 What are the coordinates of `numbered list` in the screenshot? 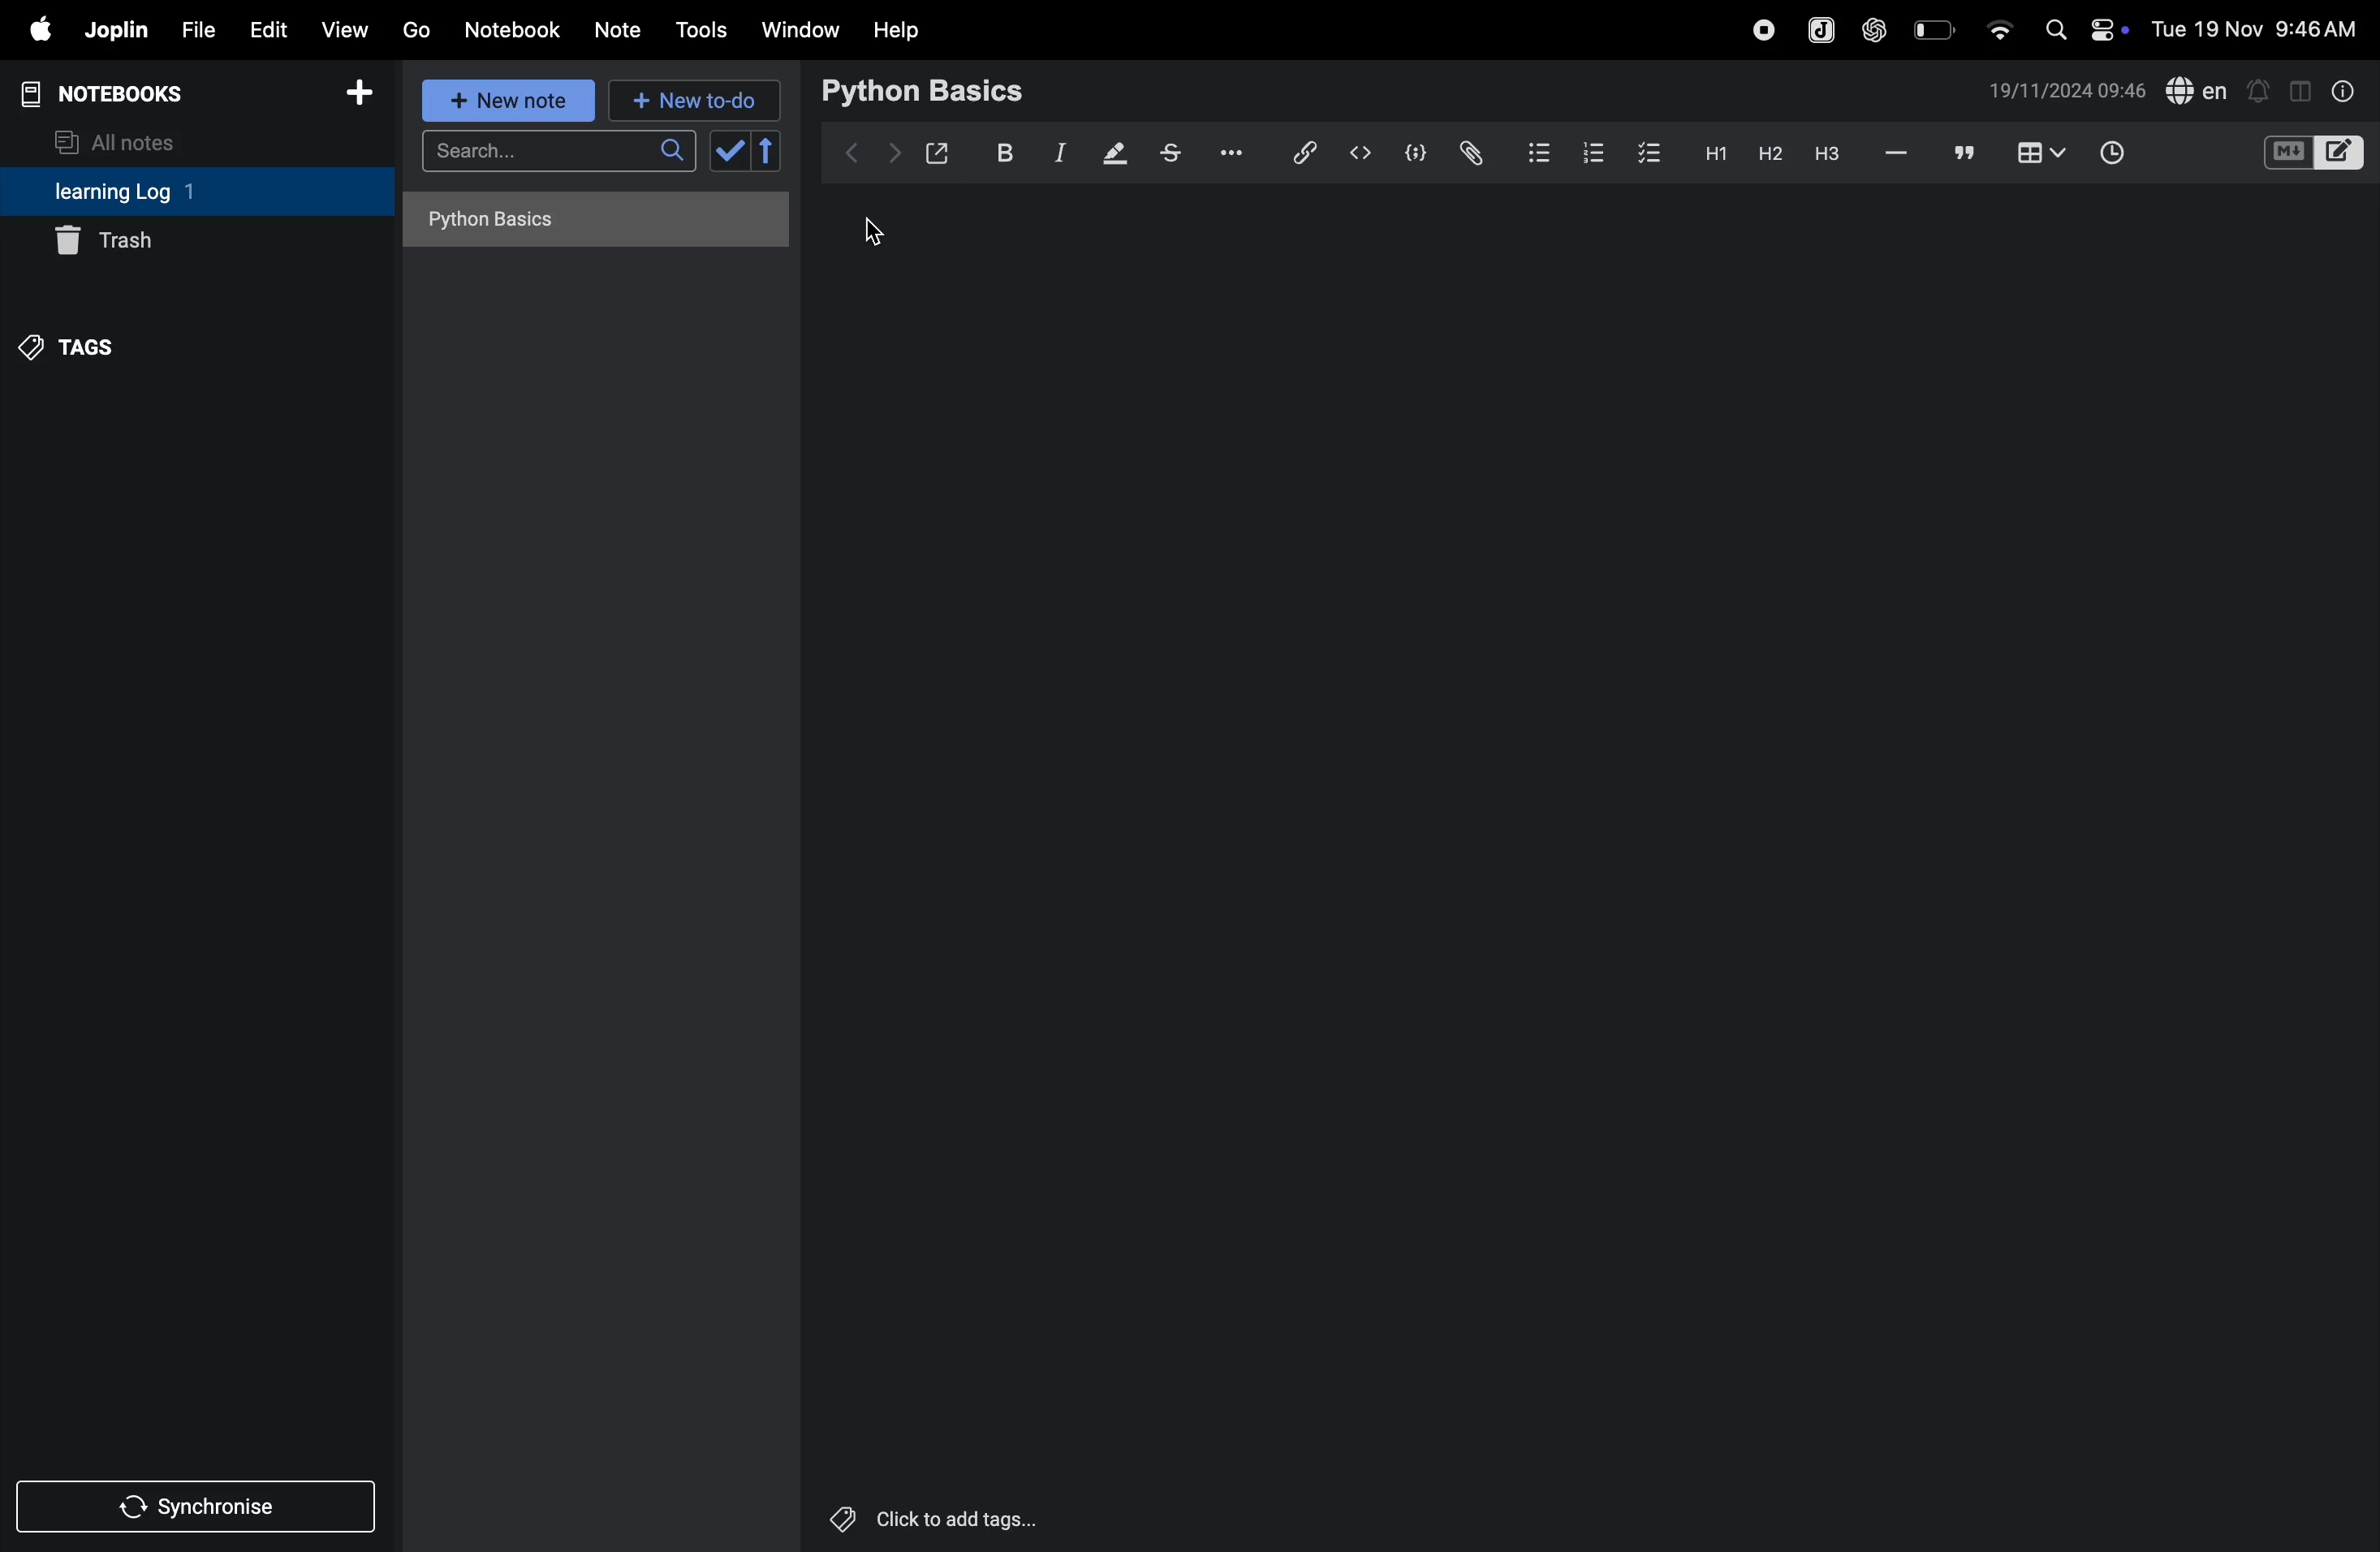 It's located at (1588, 151).